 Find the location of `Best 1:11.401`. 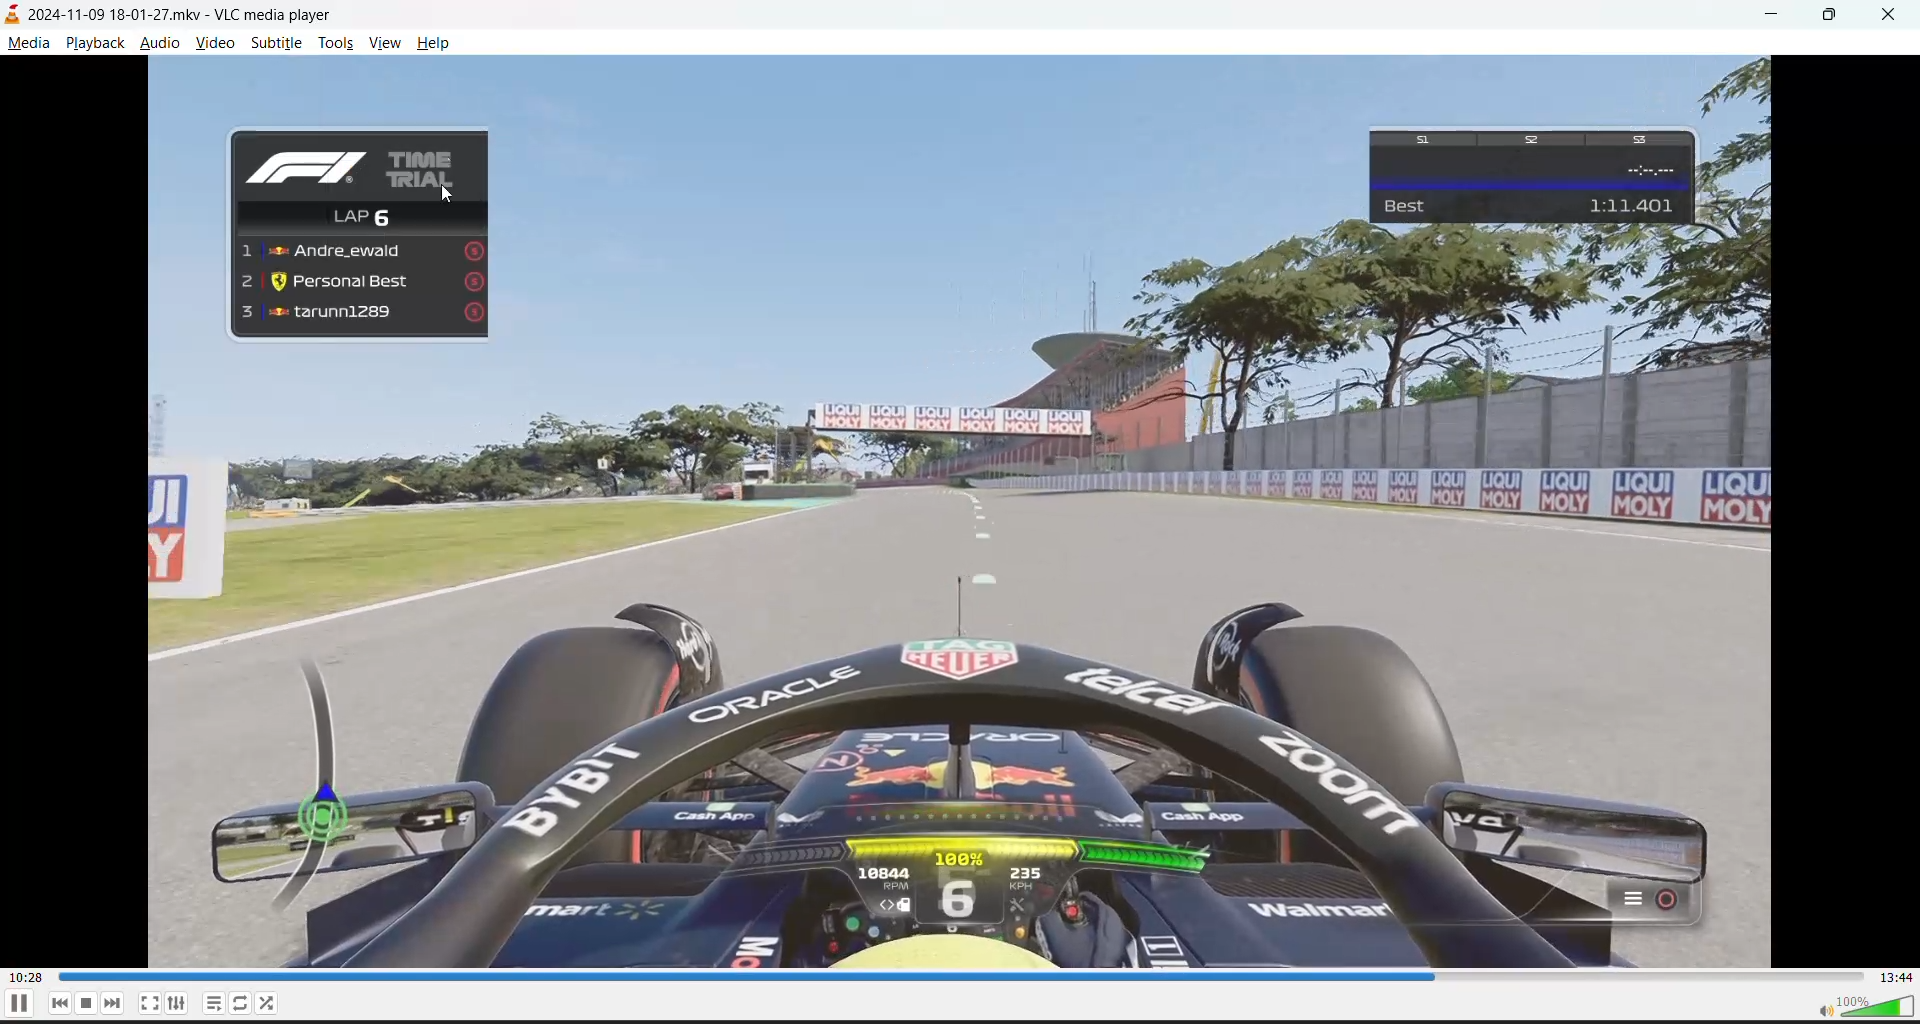

Best 1:11.401 is located at coordinates (1533, 177).